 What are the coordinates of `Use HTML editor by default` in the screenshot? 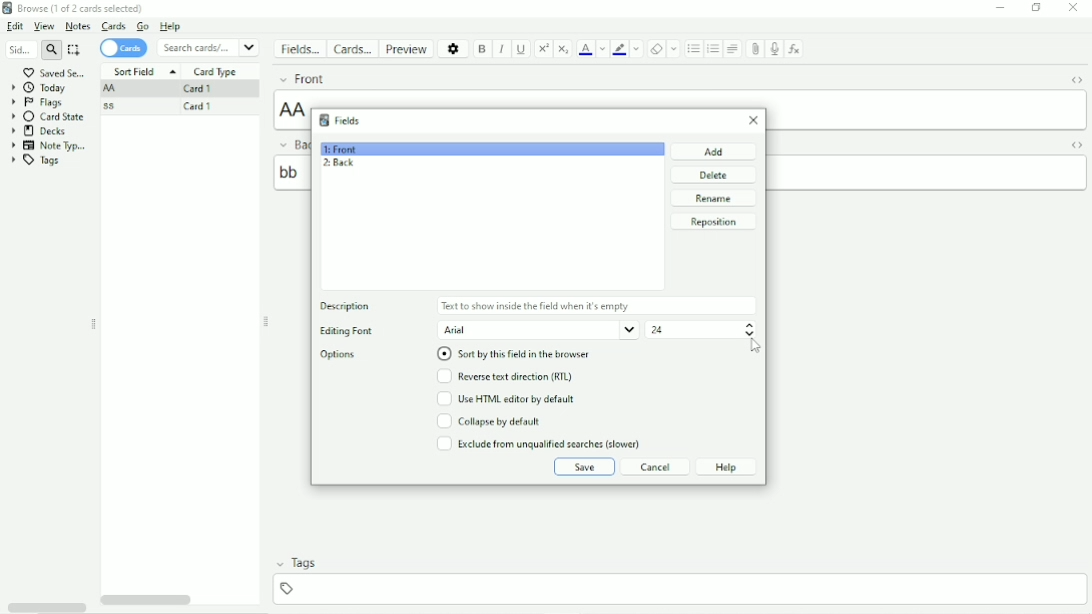 It's located at (513, 399).